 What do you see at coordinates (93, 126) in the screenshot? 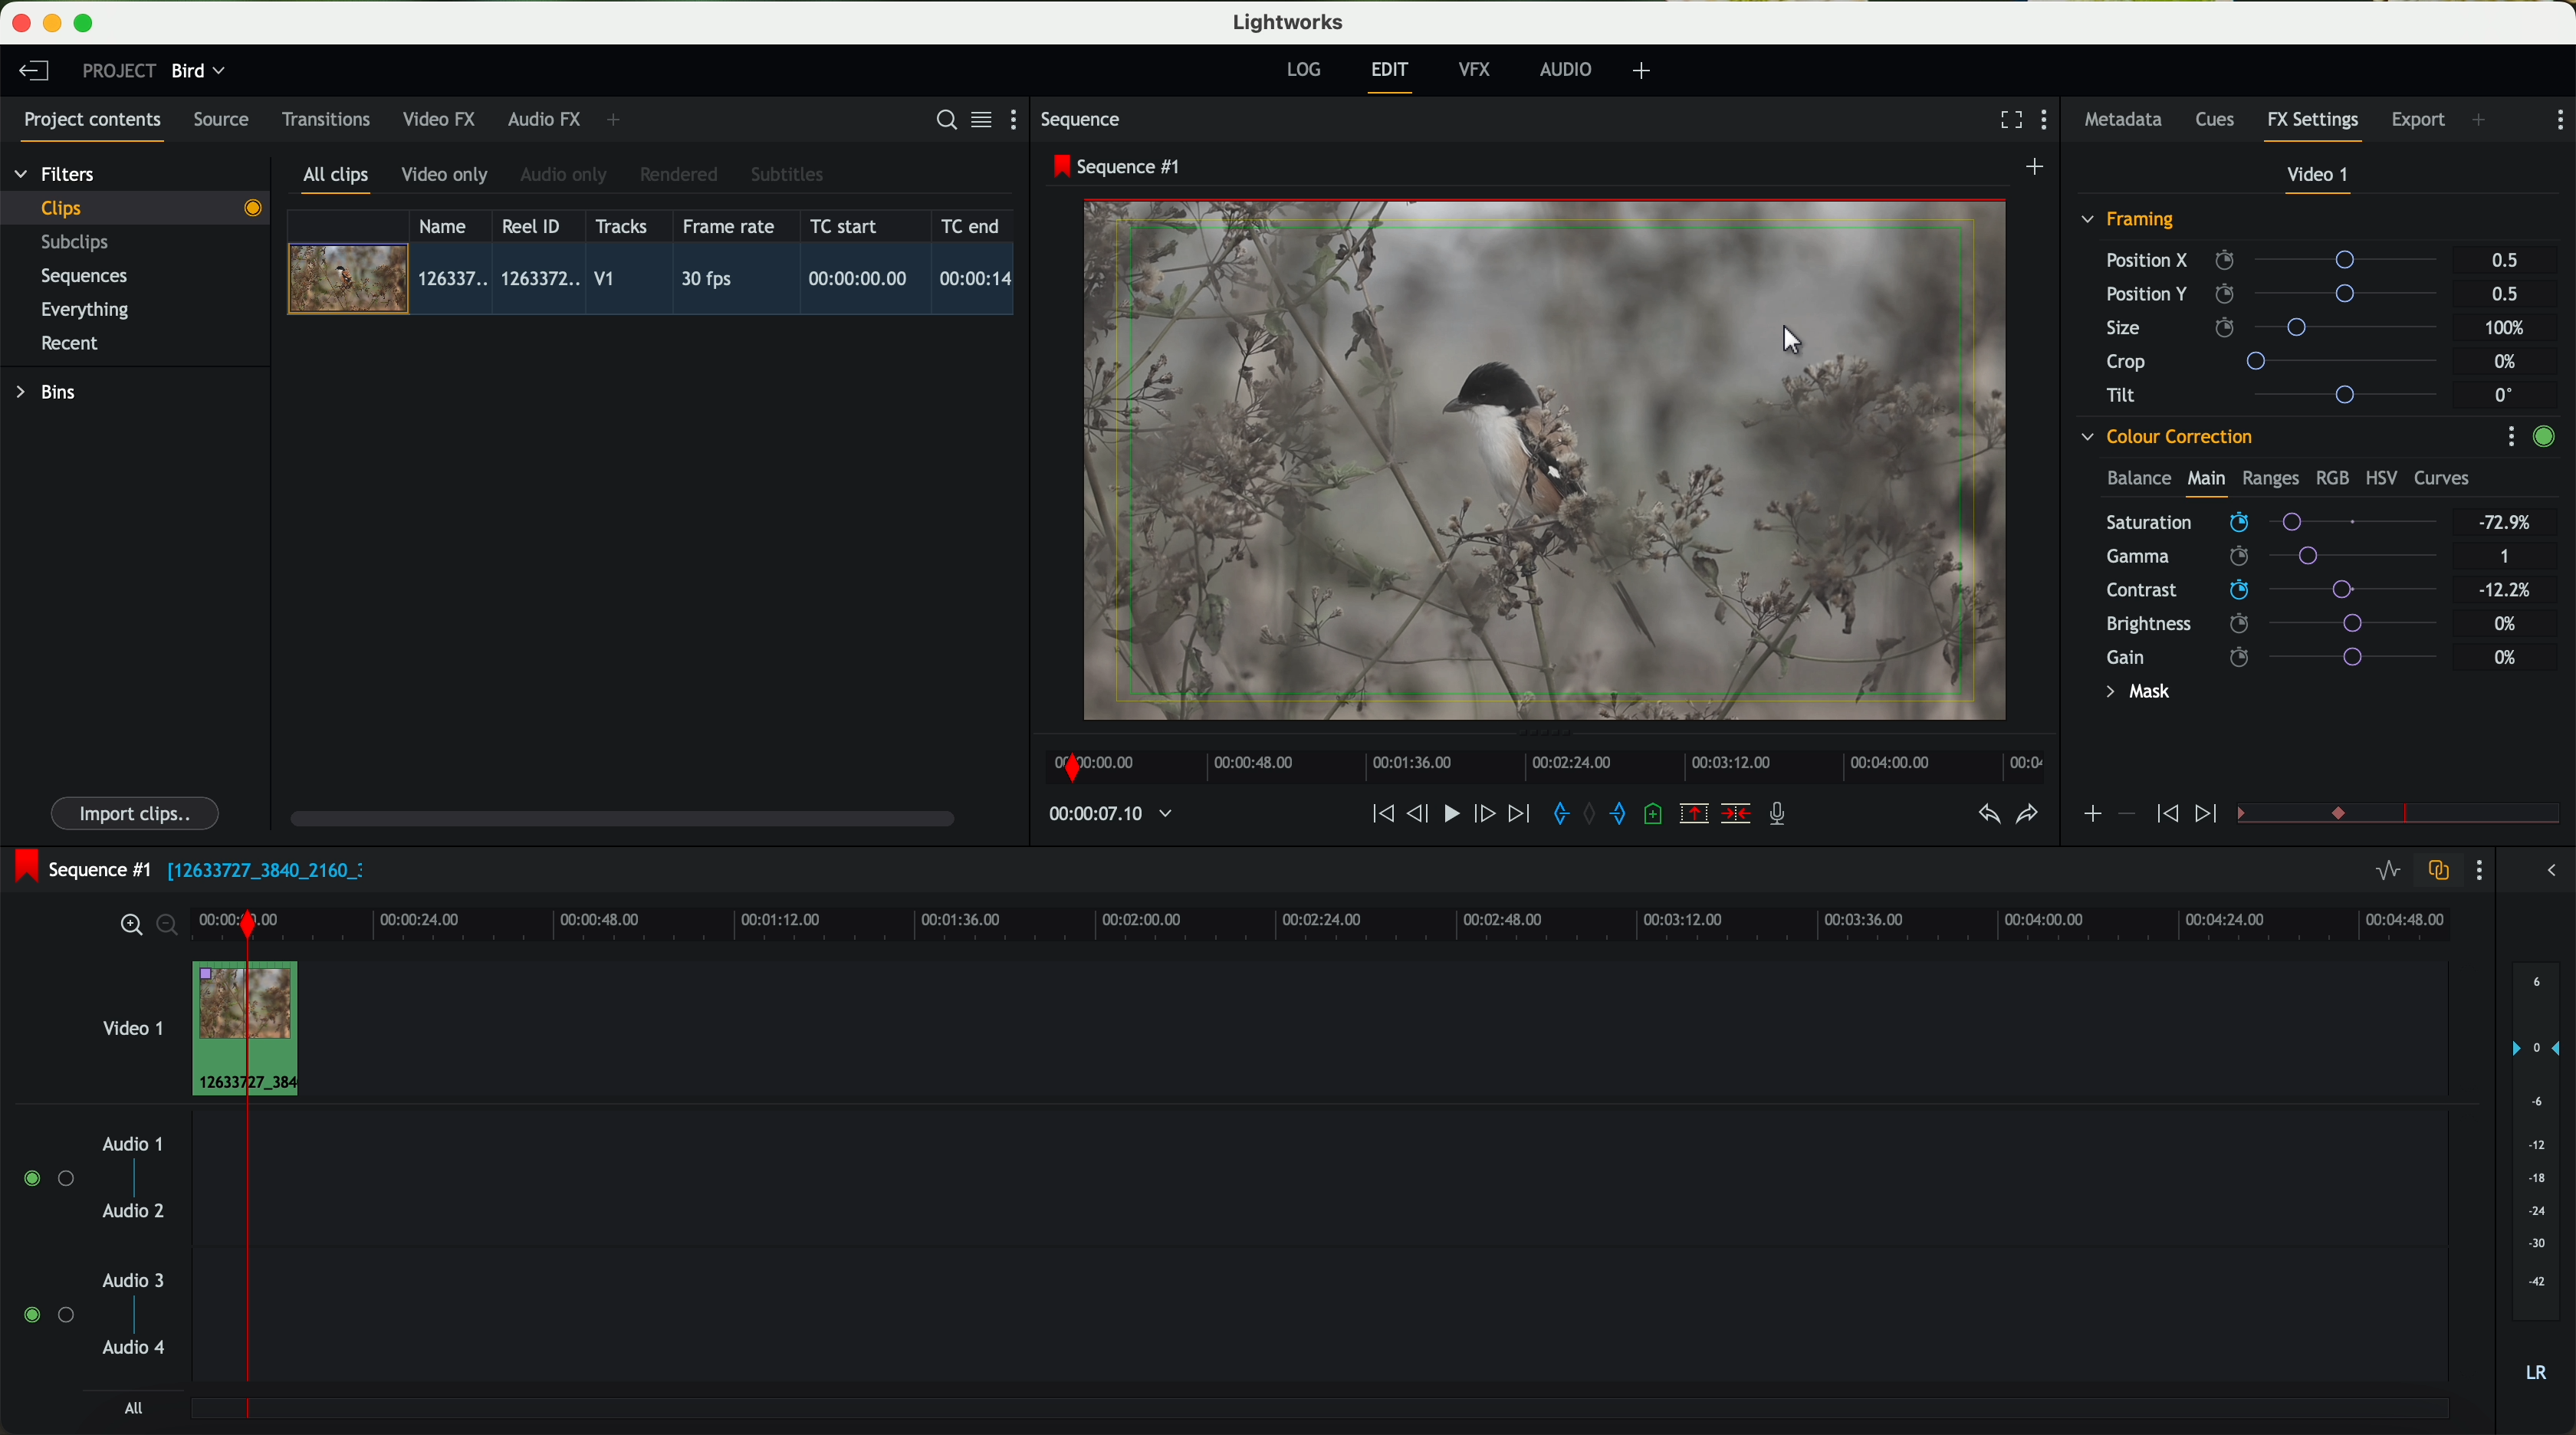
I see `project contents` at bounding box center [93, 126].